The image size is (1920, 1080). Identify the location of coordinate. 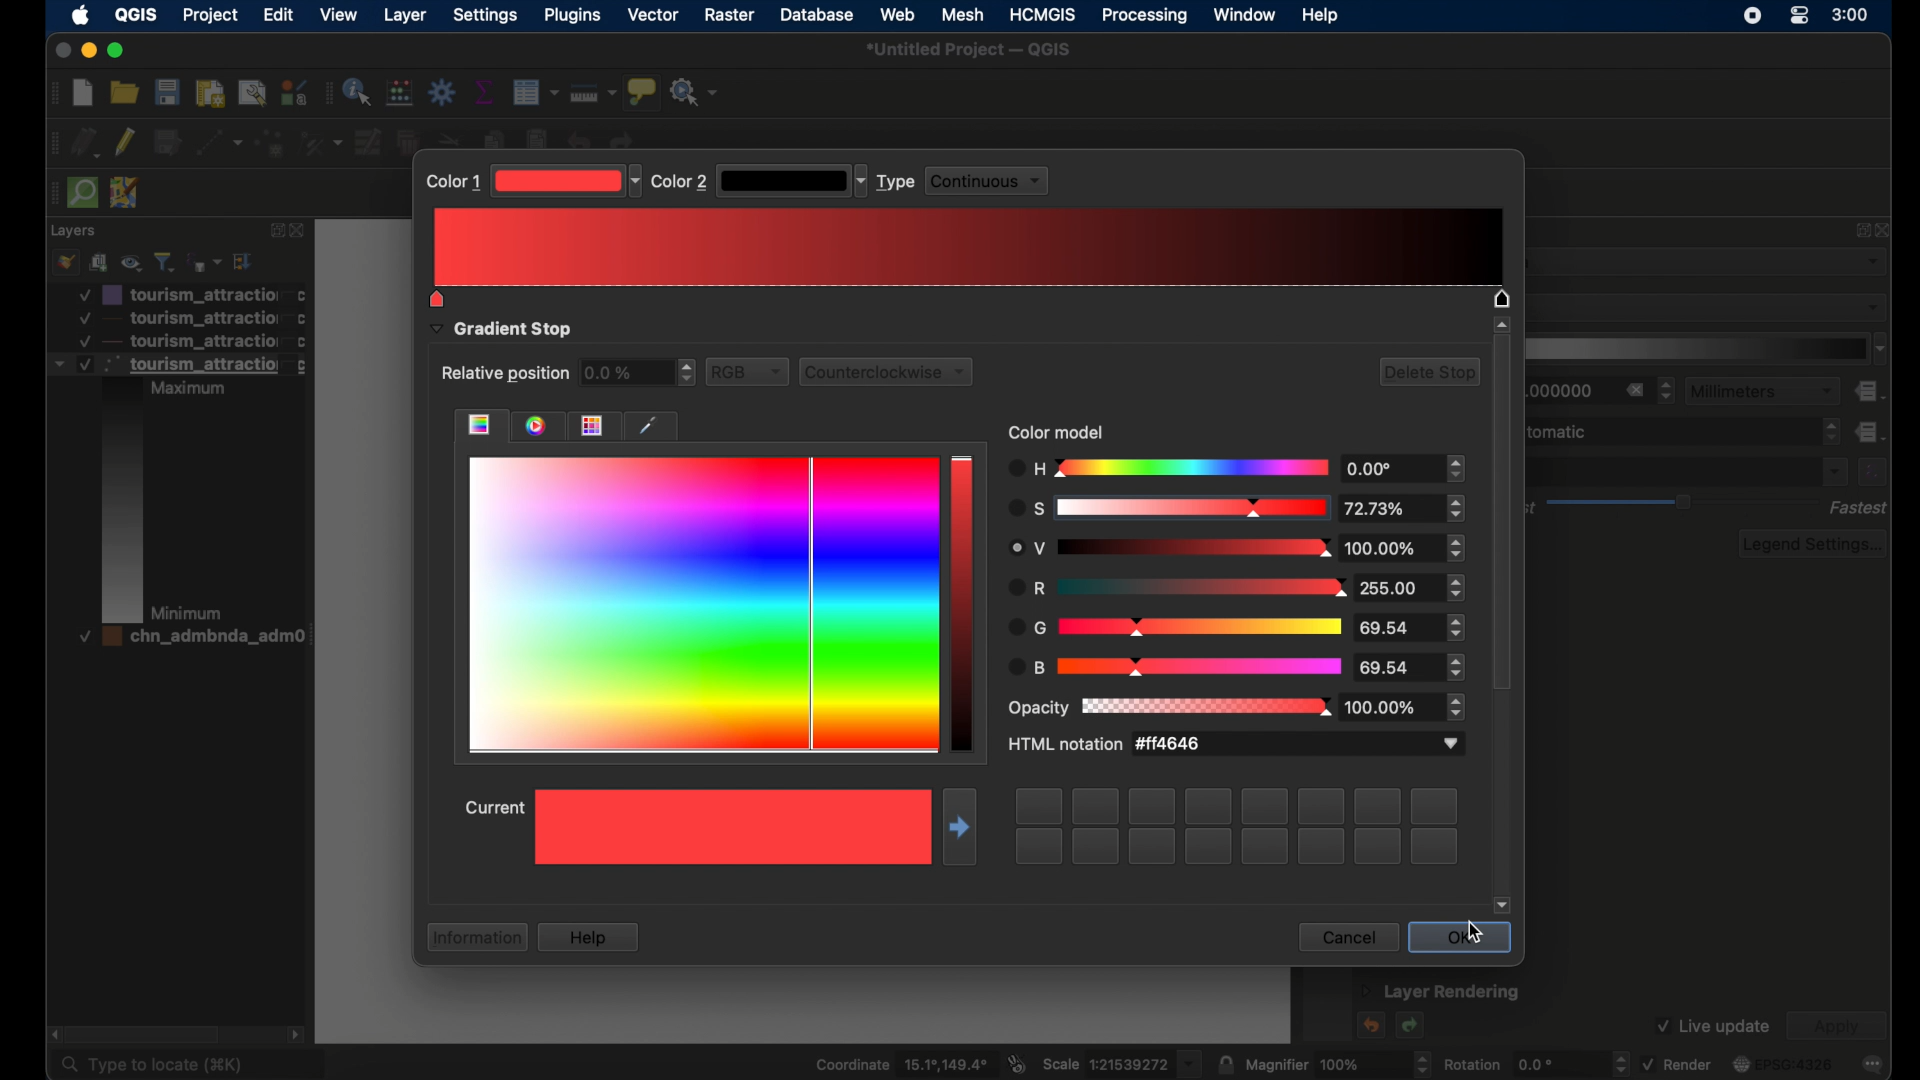
(896, 1063).